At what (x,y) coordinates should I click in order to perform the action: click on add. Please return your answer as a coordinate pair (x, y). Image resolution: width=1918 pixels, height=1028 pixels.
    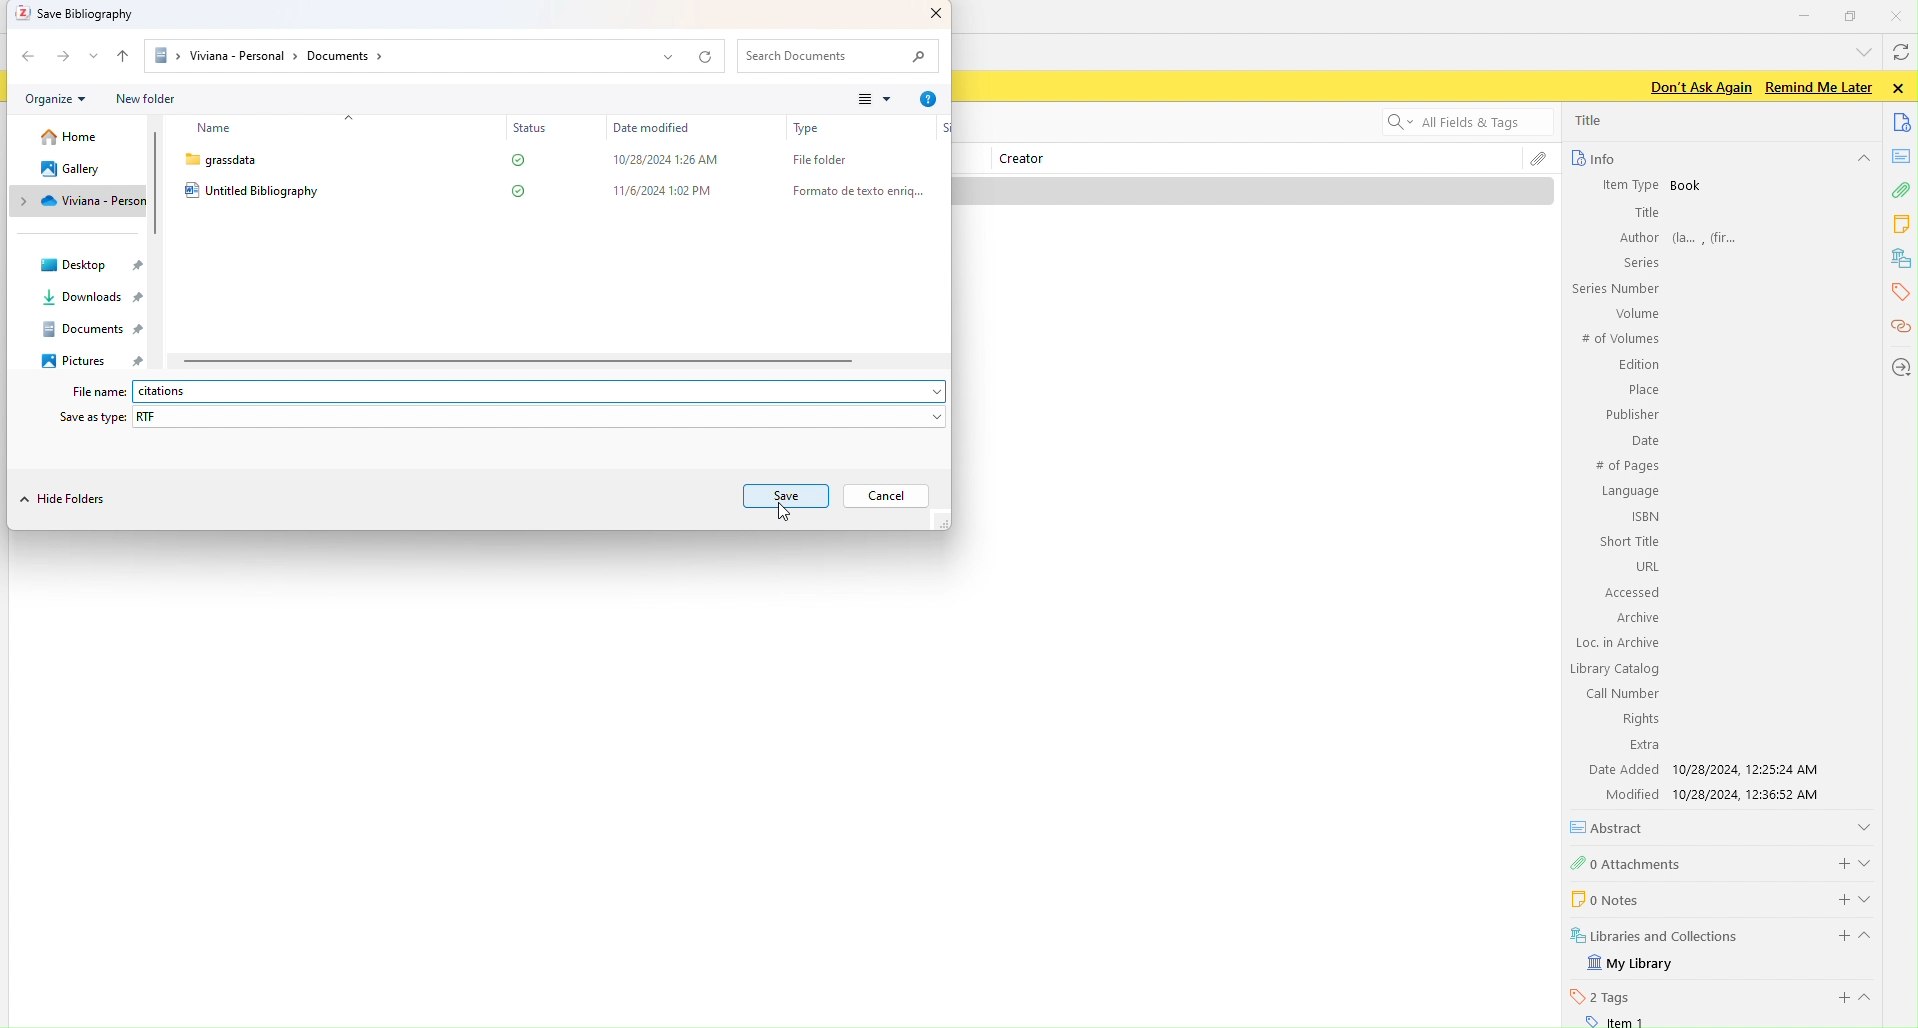
    Looking at the image, I should click on (1840, 998).